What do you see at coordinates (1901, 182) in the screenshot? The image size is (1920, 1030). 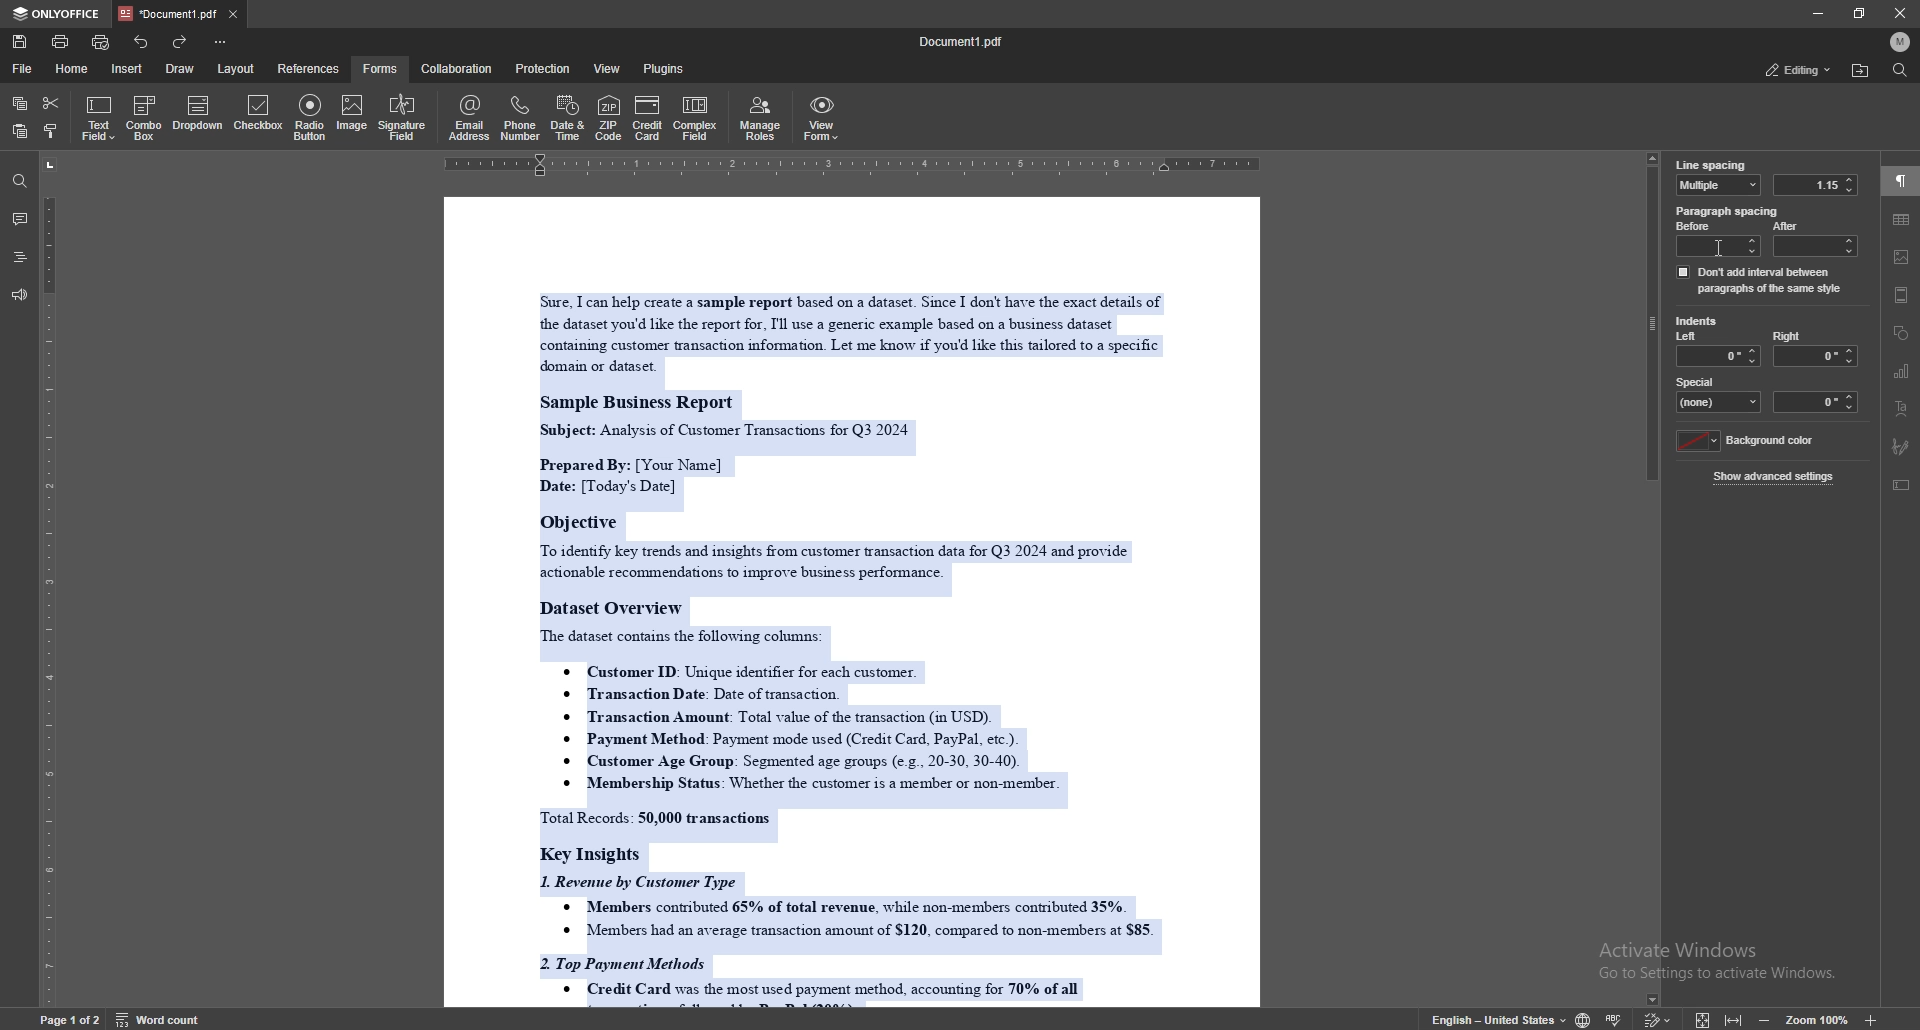 I see `paragraph` at bounding box center [1901, 182].